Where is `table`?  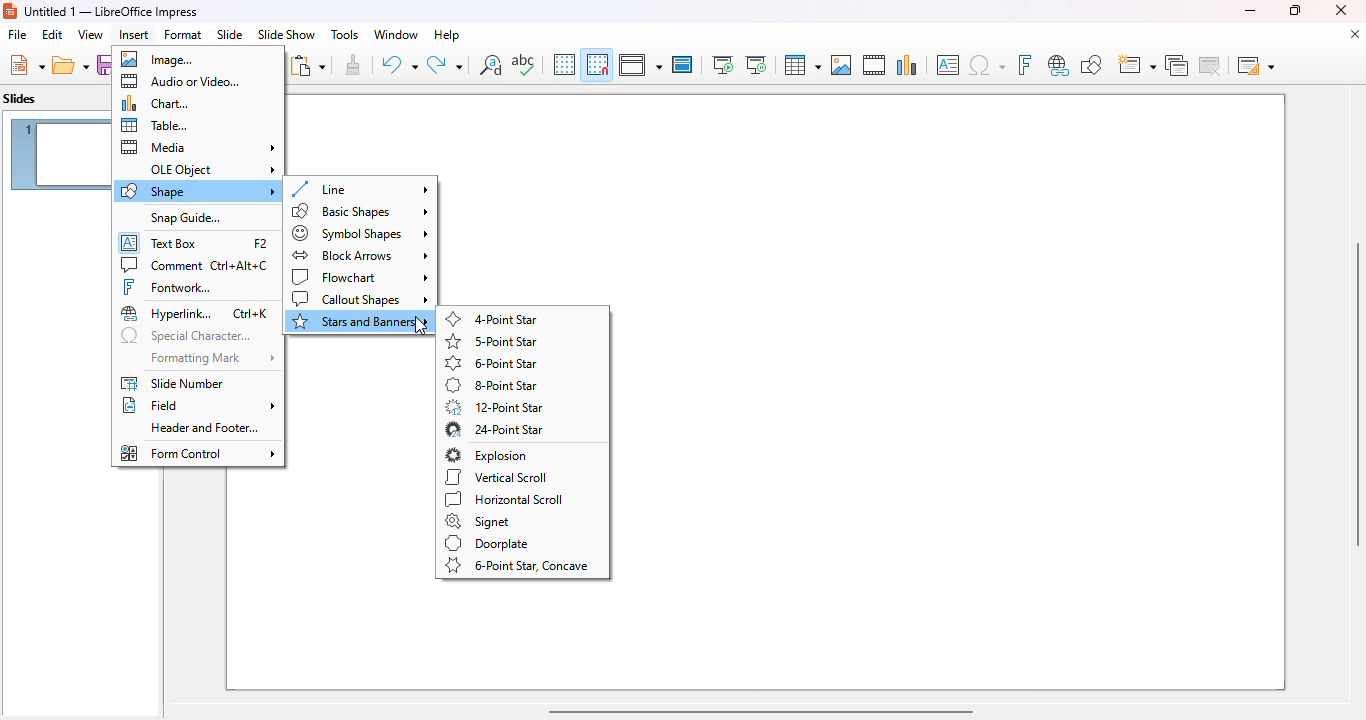
table is located at coordinates (155, 125).